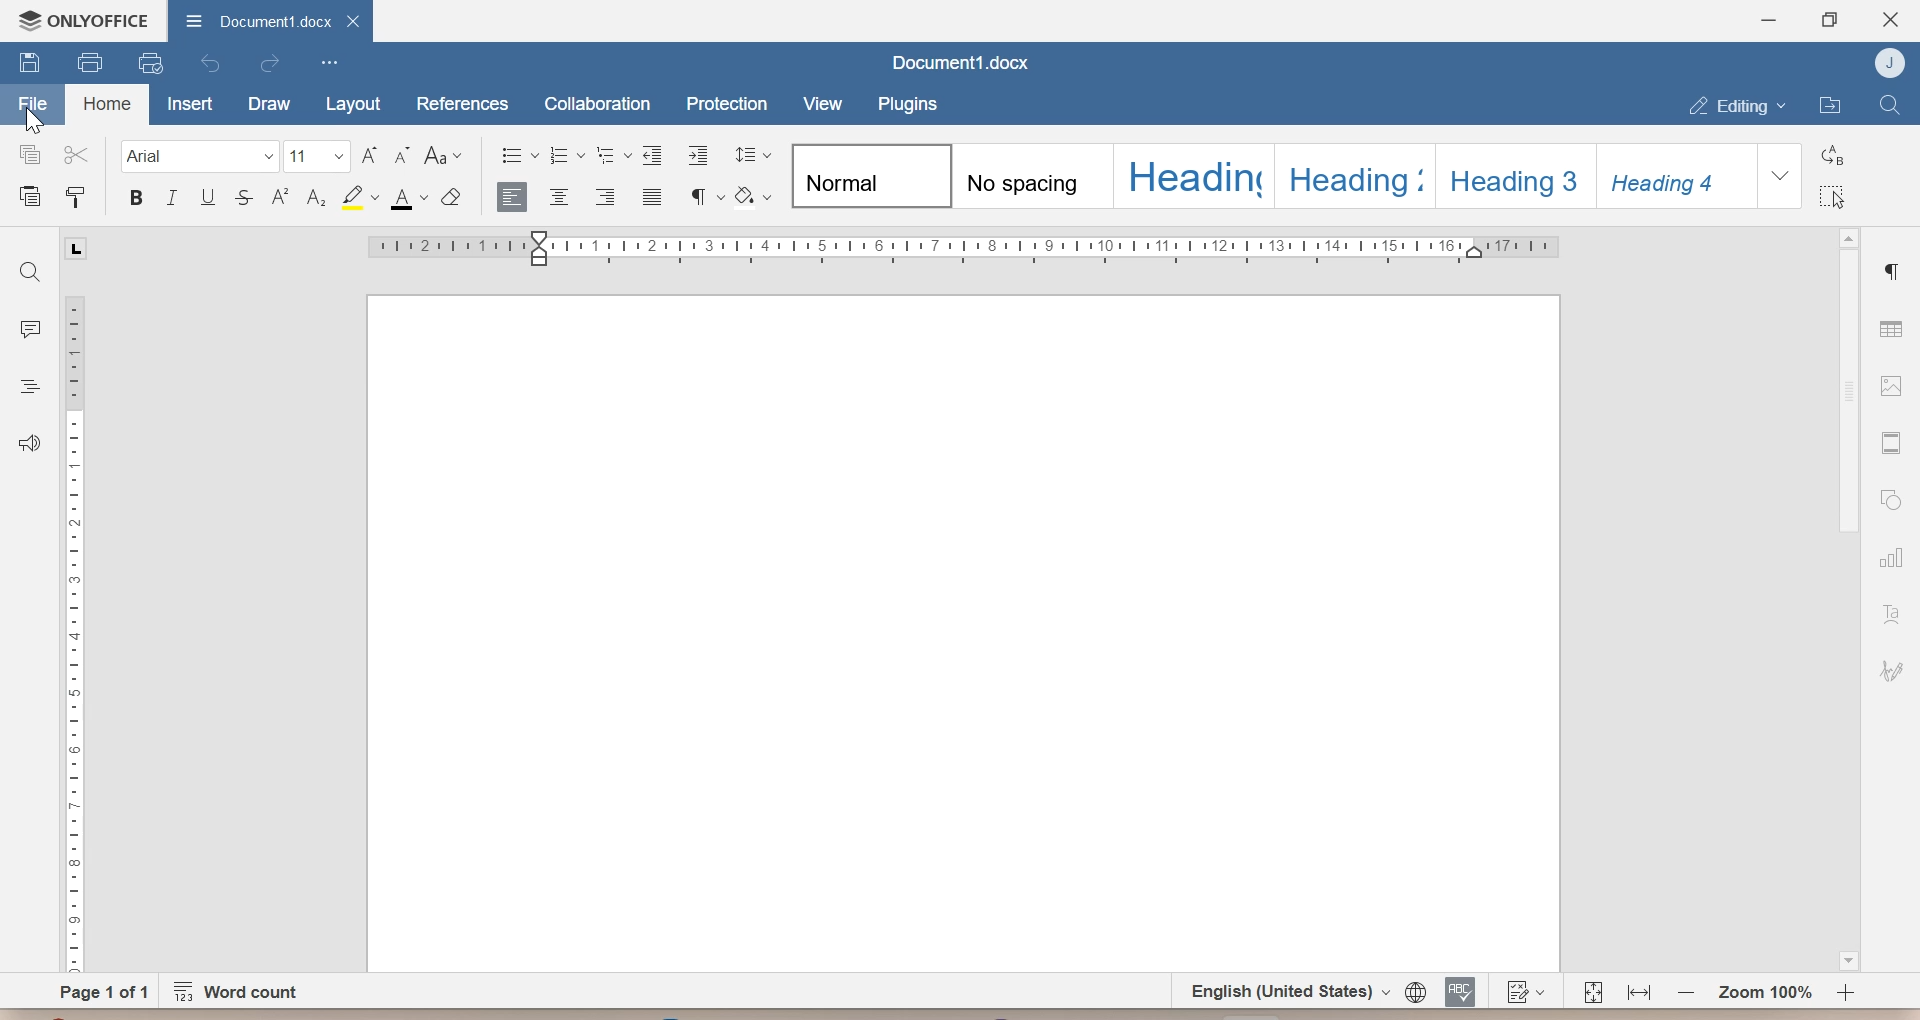  I want to click on Feedback and Support, so click(26, 445).